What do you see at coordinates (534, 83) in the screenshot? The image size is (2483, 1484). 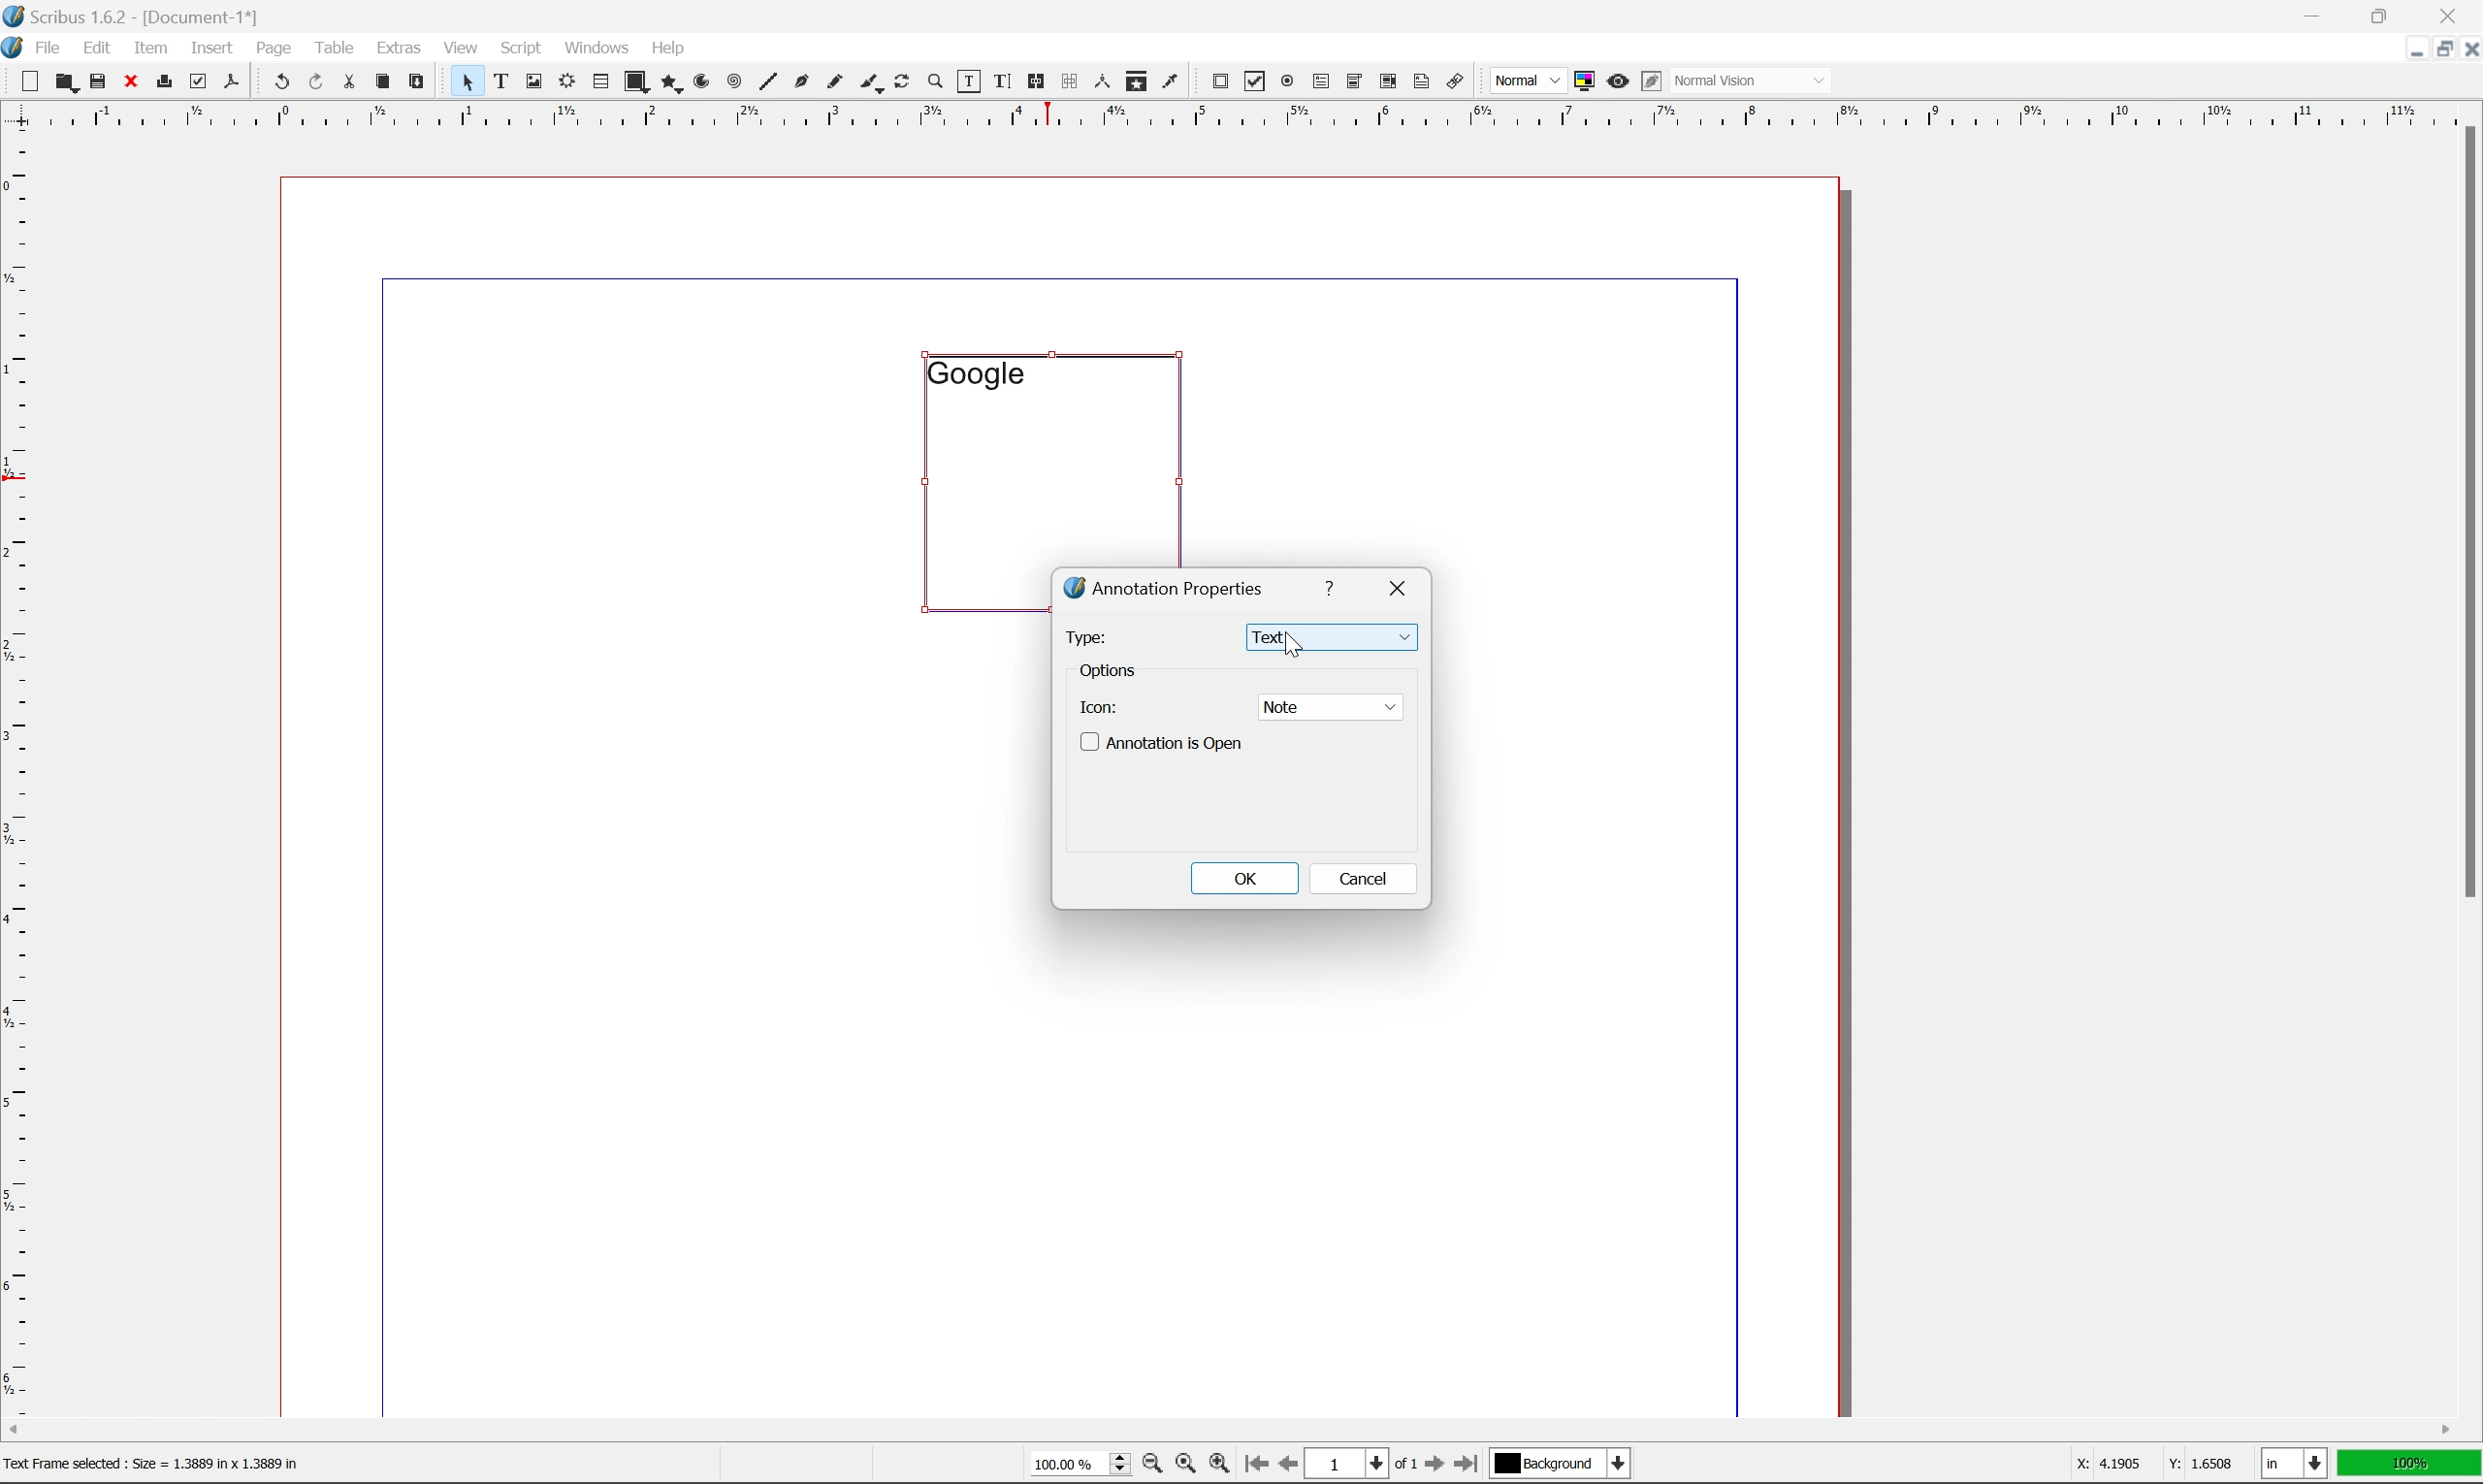 I see `image frame` at bounding box center [534, 83].